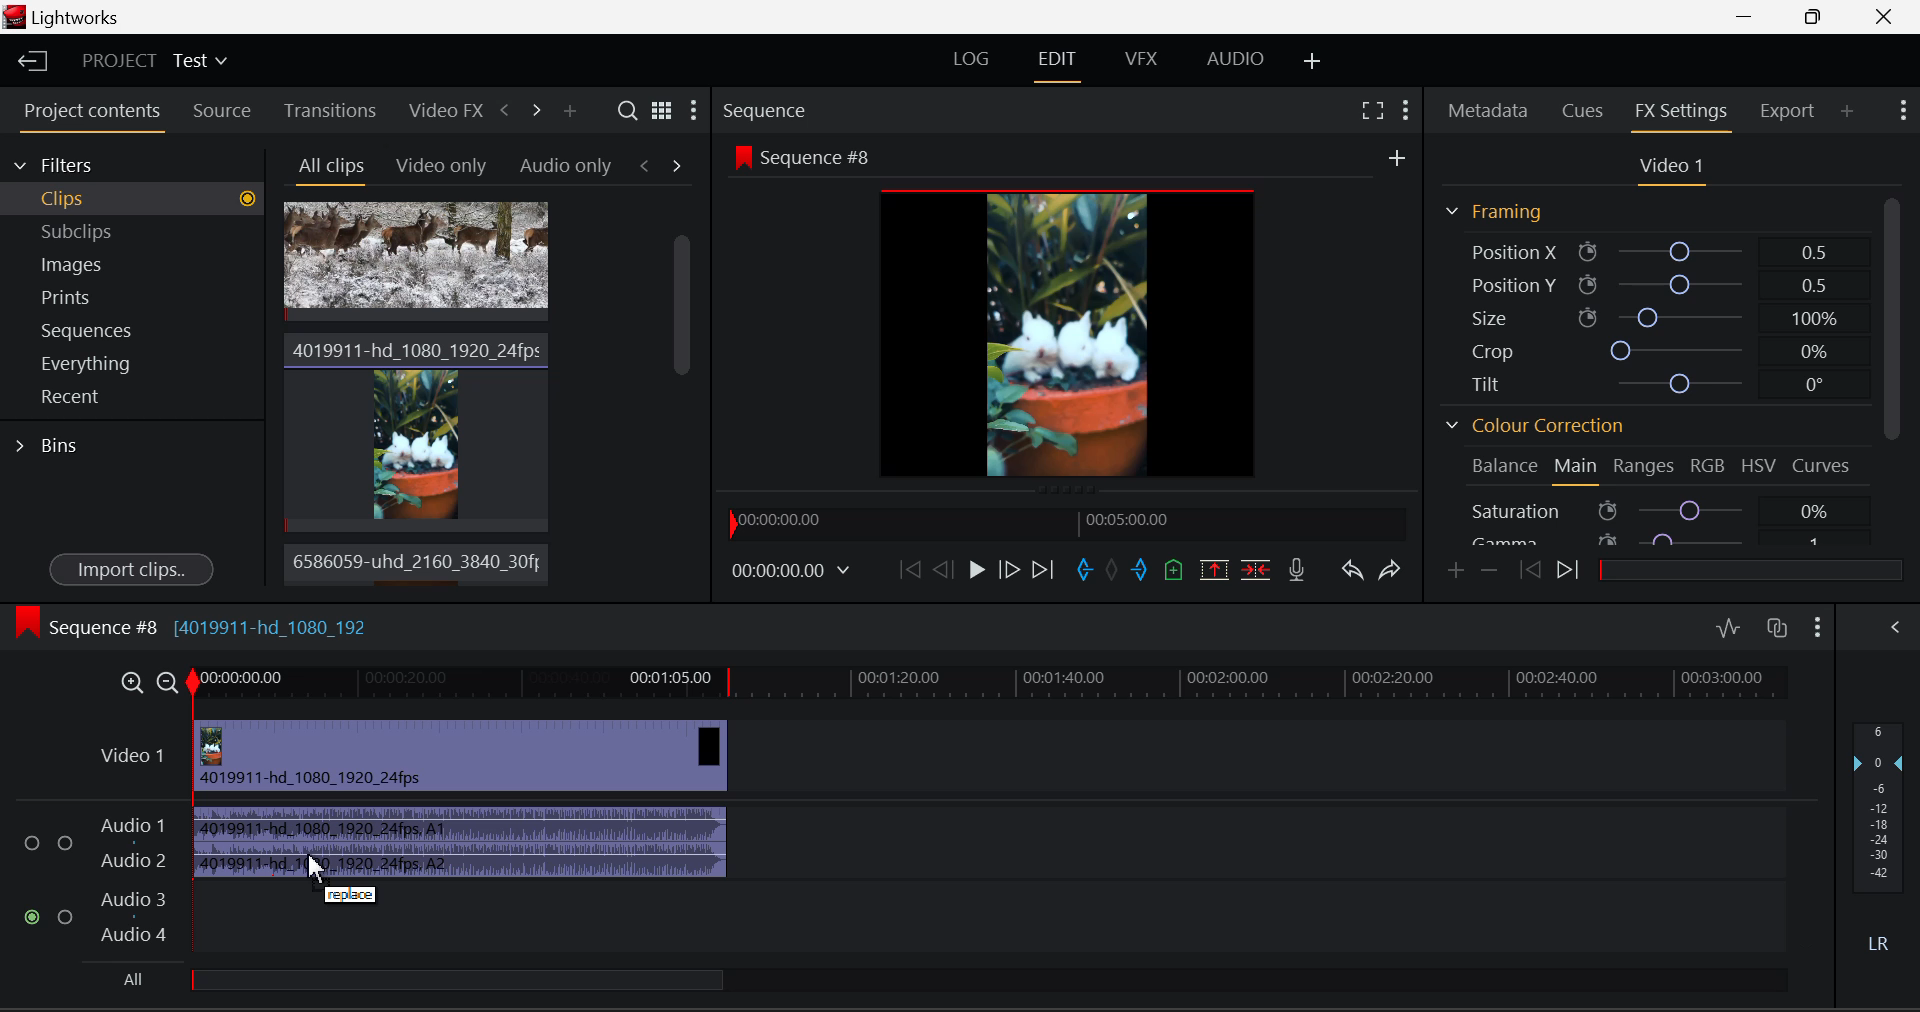 The width and height of the screenshot is (1920, 1012). Describe the element at coordinates (1370, 109) in the screenshot. I see `Full Screen` at that location.